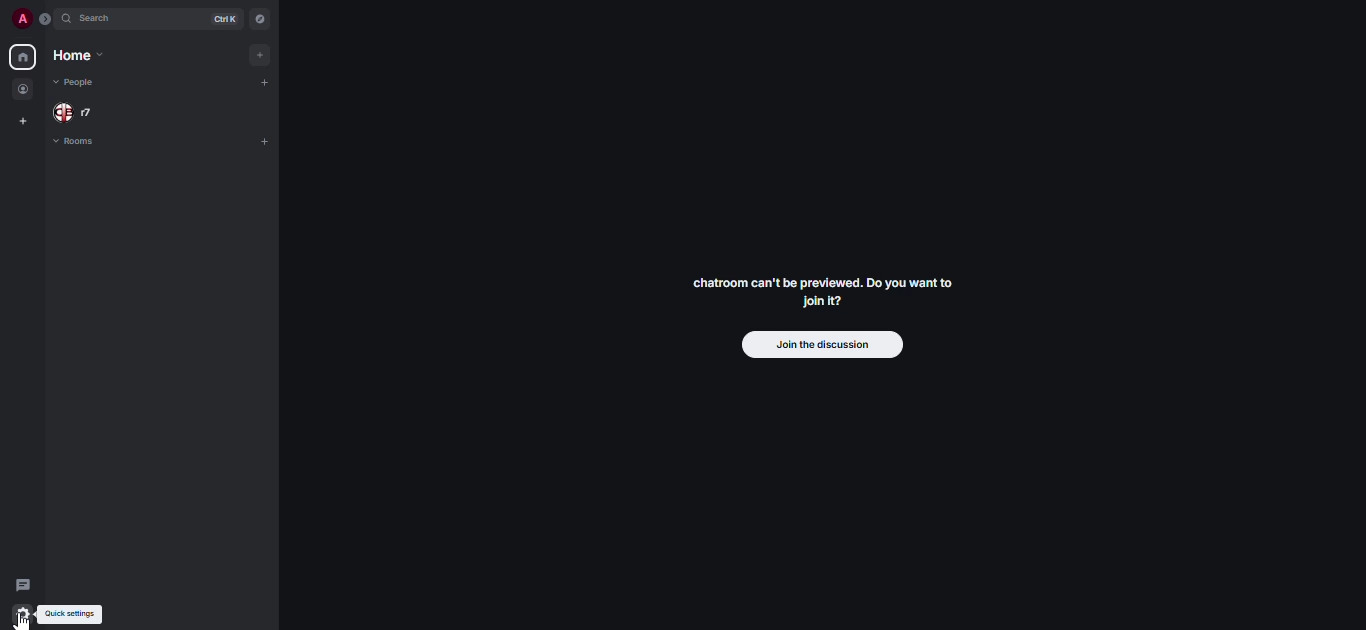  I want to click on rooms, so click(76, 143).